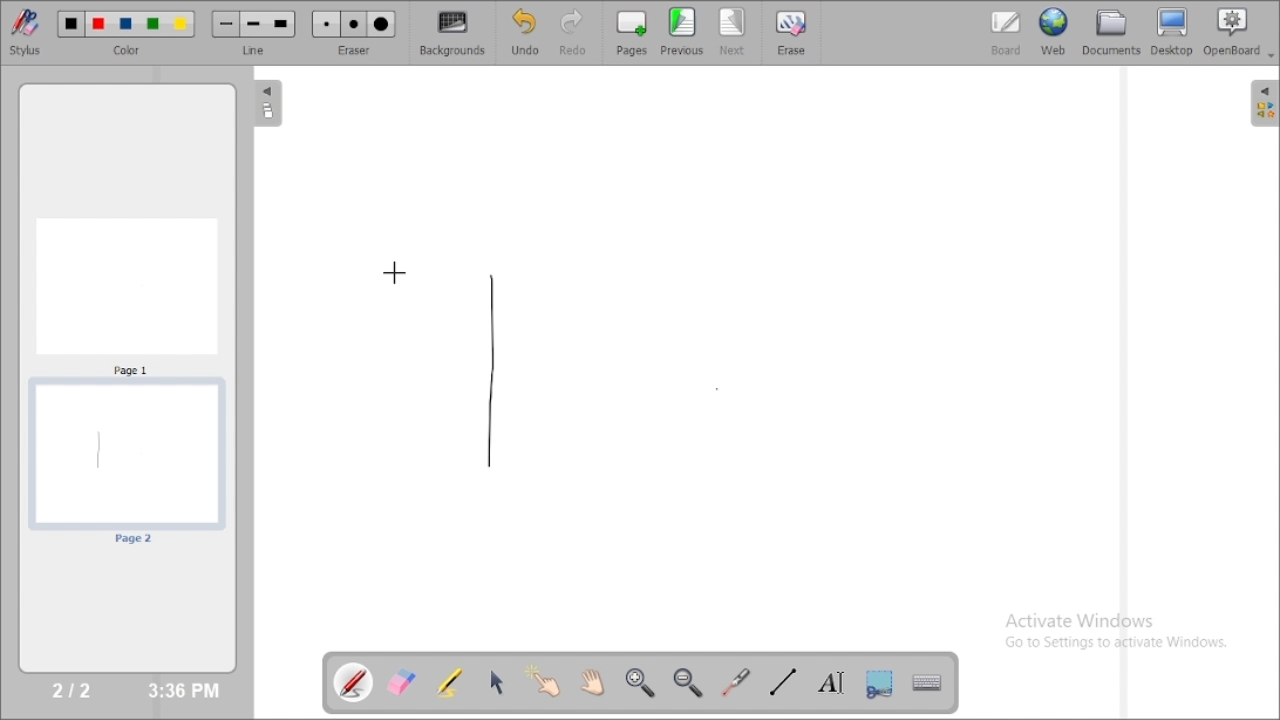  Describe the element at coordinates (266, 105) in the screenshot. I see `The flatplan (left panel)` at that location.